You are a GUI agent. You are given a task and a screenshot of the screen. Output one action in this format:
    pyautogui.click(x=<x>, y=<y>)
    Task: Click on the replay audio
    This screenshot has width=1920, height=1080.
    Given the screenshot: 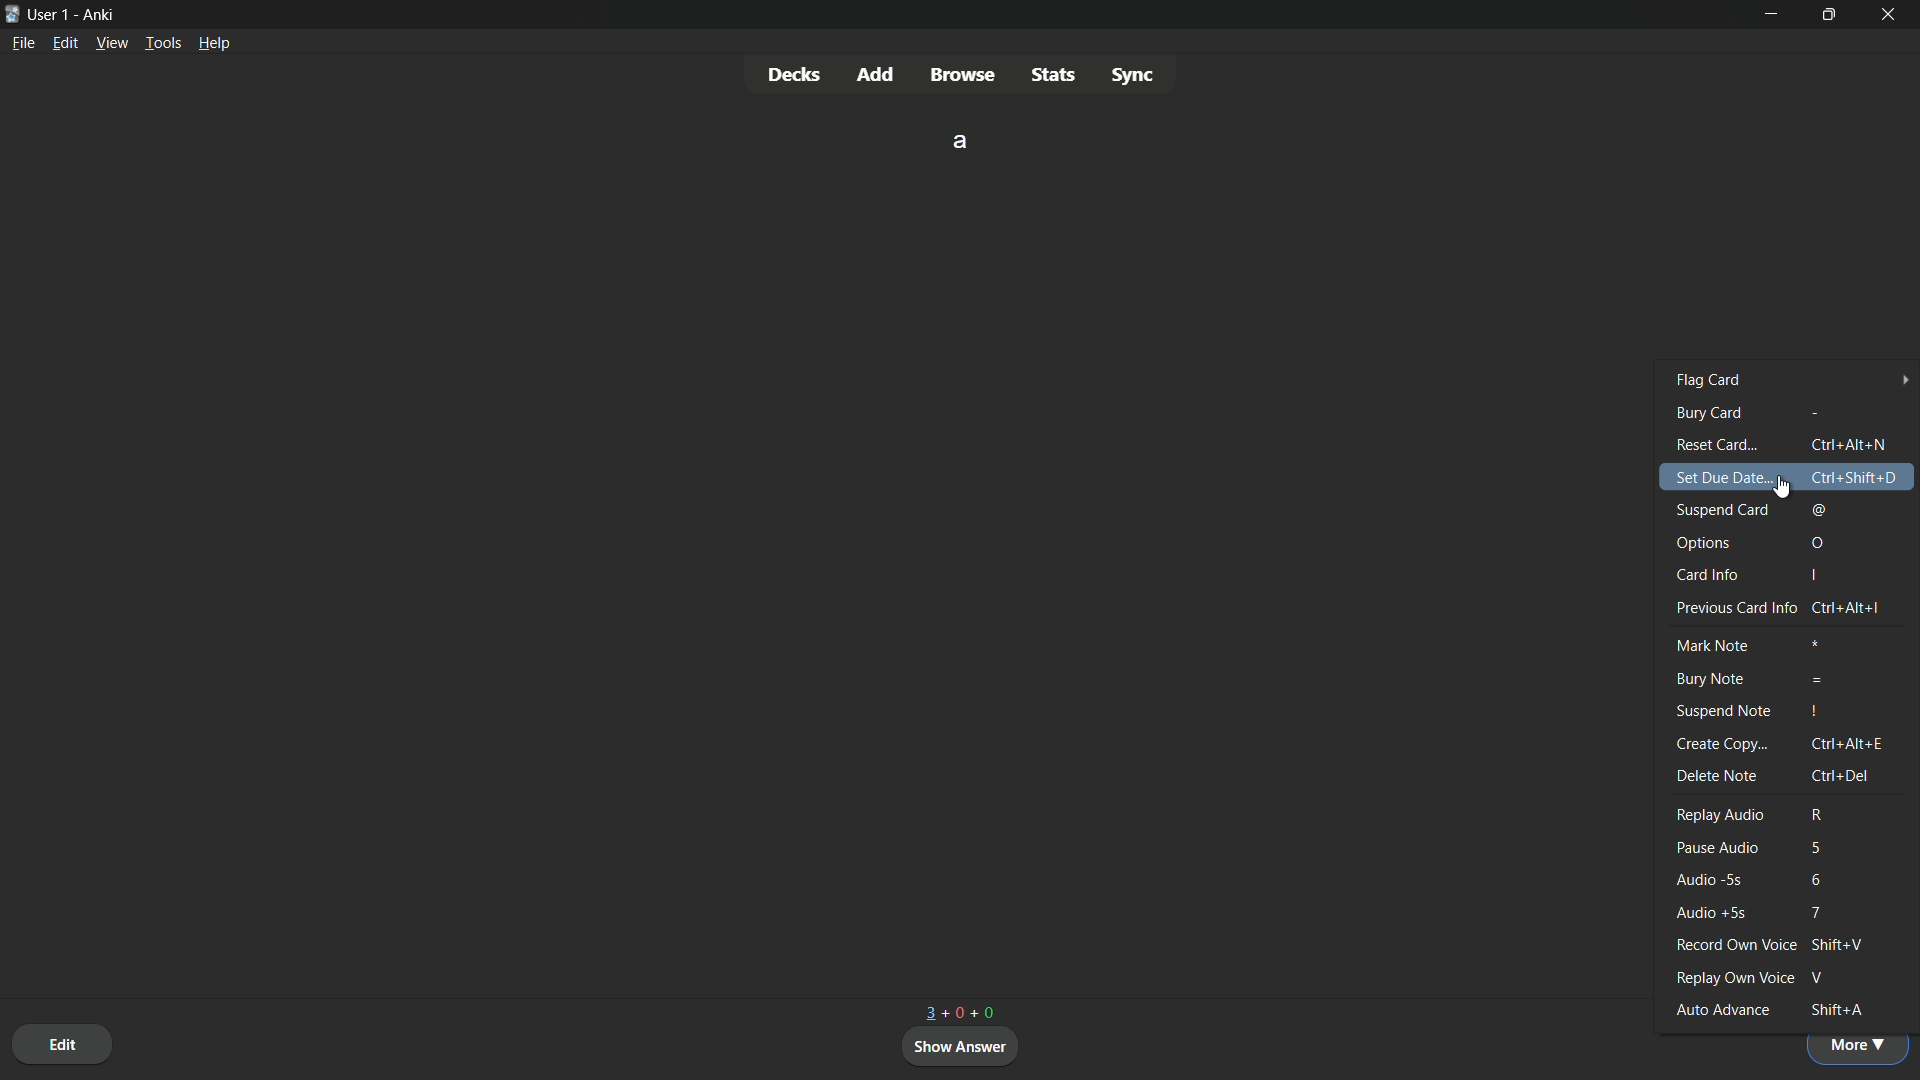 What is the action you would take?
    pyautogui.click(x=1719, y=814)
    